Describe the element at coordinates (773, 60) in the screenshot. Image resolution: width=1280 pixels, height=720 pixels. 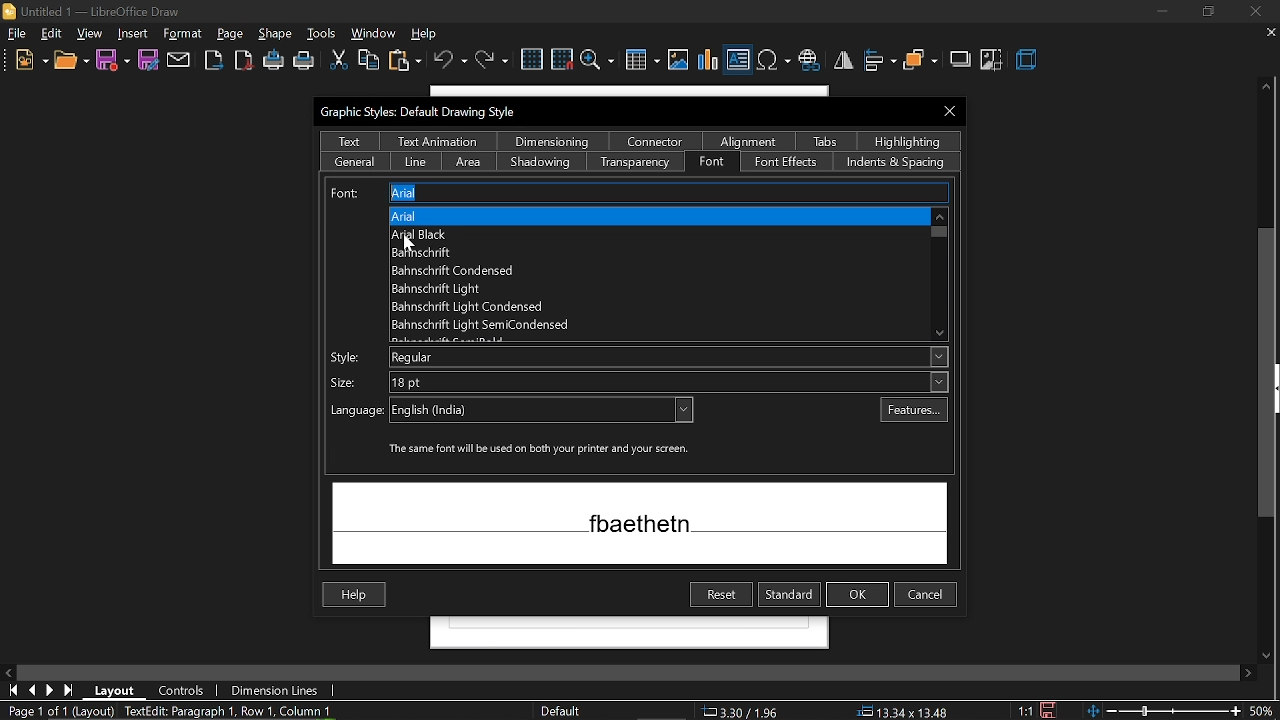
I see `Insert symbol` at that location.